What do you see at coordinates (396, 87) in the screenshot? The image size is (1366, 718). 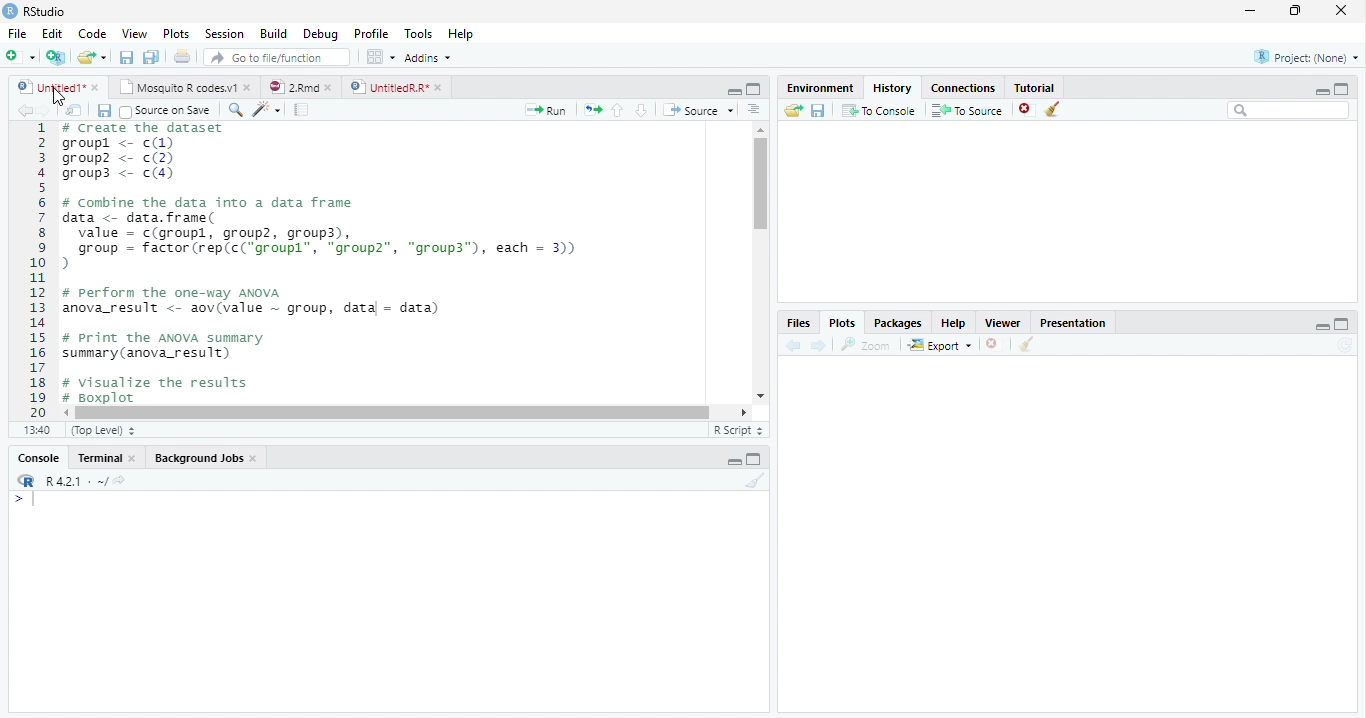 I see `Untitled R*` at bounding box center [396, 87].